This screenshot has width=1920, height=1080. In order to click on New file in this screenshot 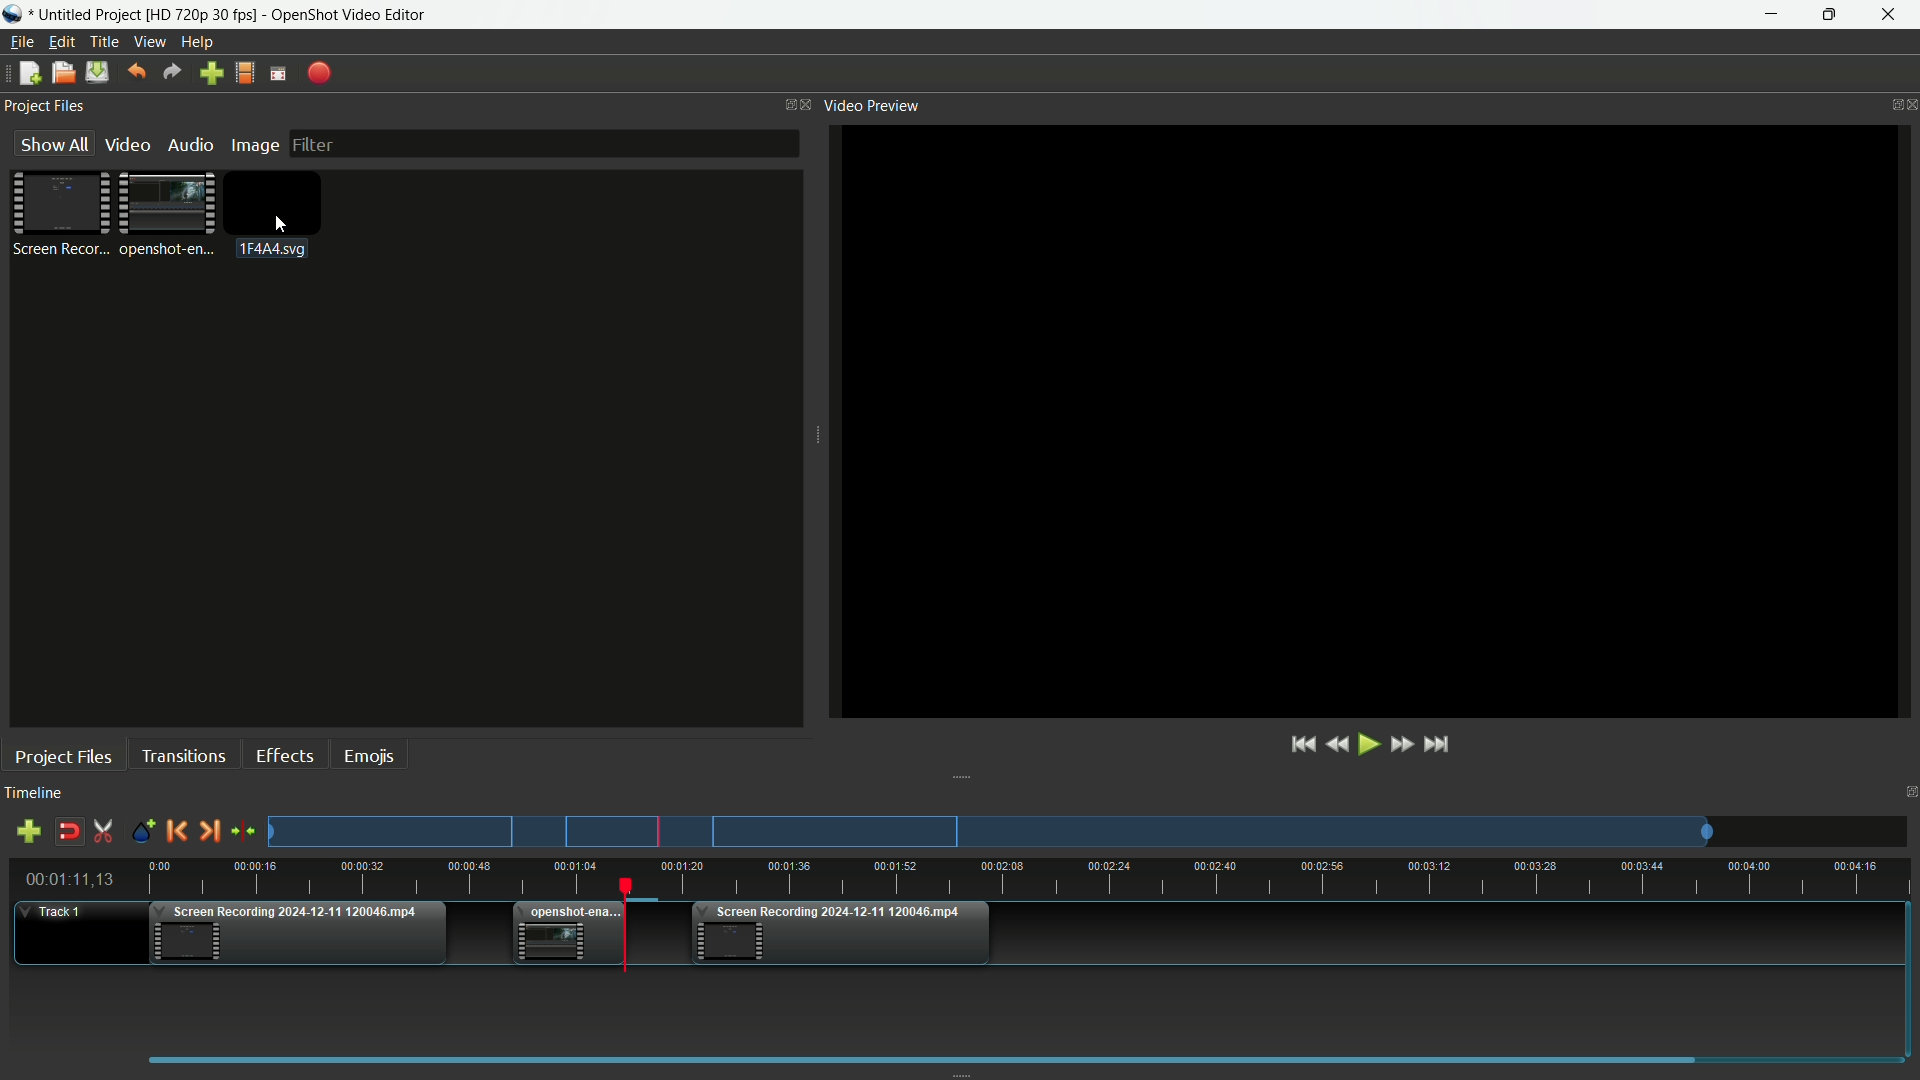, I will do `click(25, 75)`.